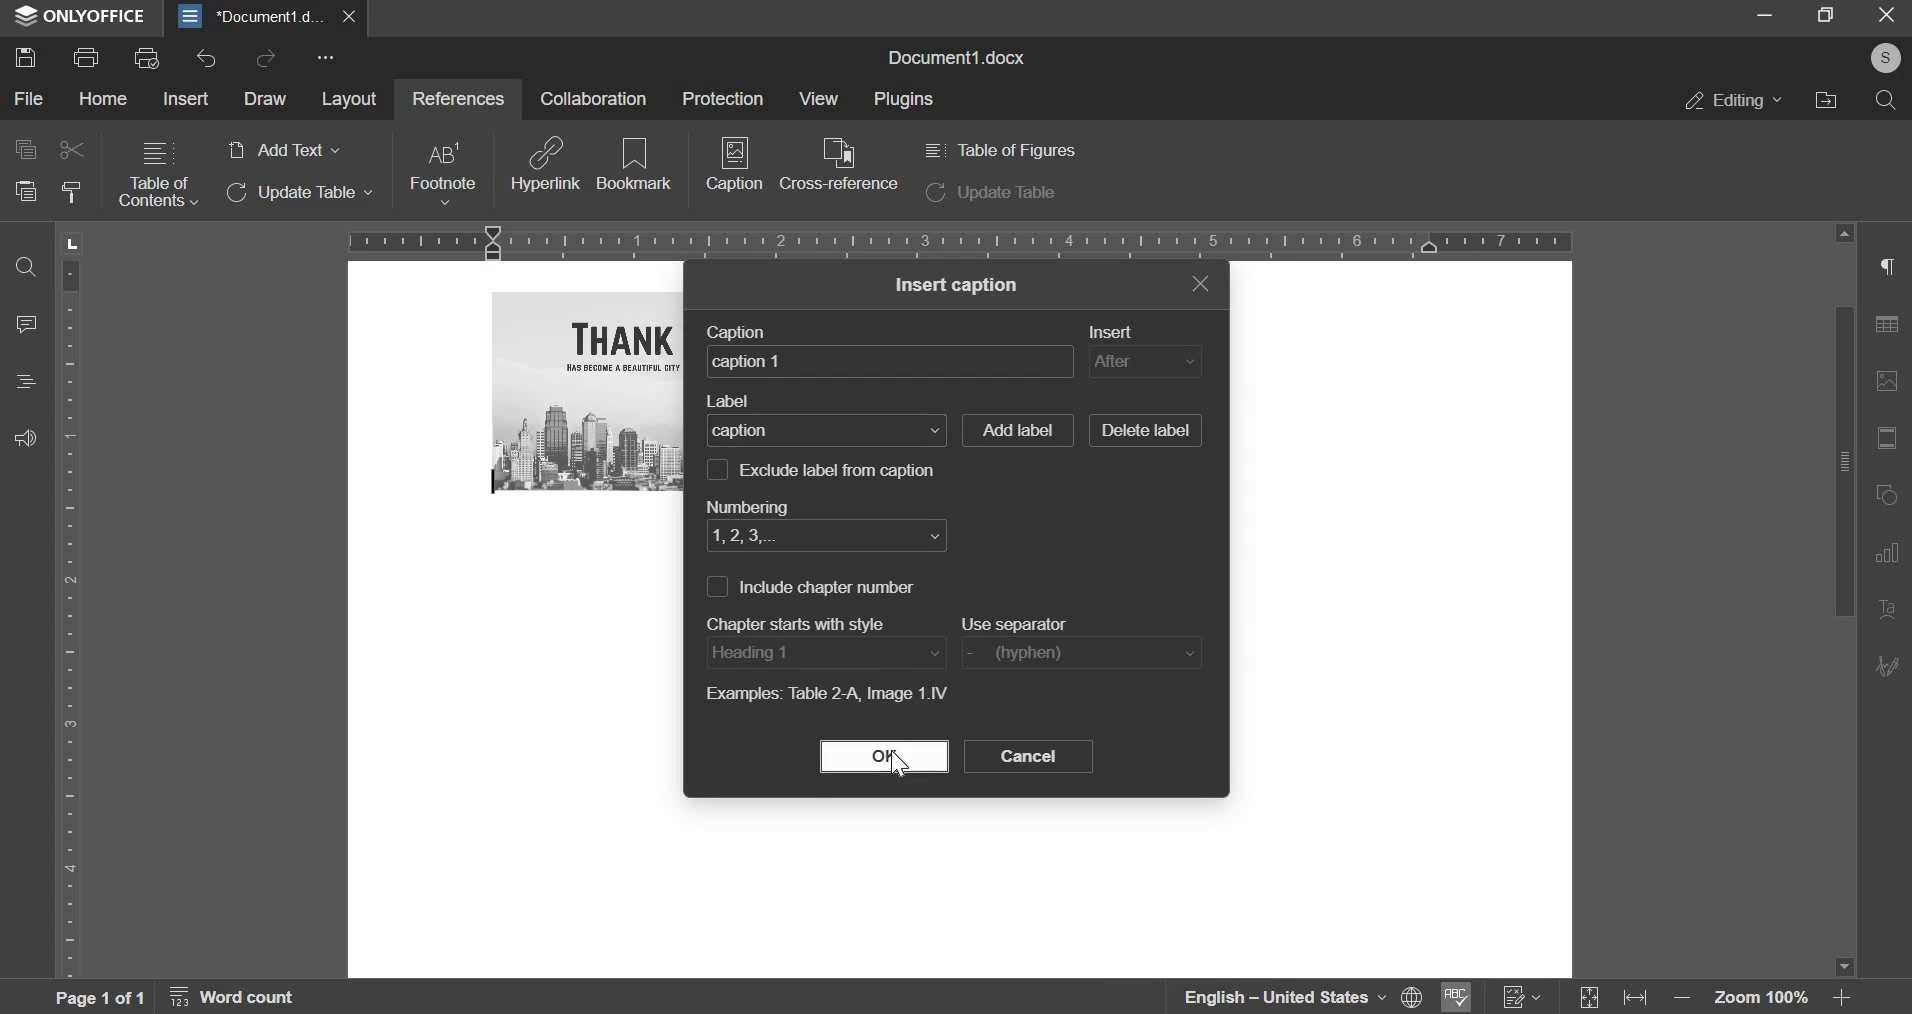 The width and height of the screenshot is (1912, 1014). Describe the element at coordinates (354, 16) in the screenshot. I see `close` at that location.